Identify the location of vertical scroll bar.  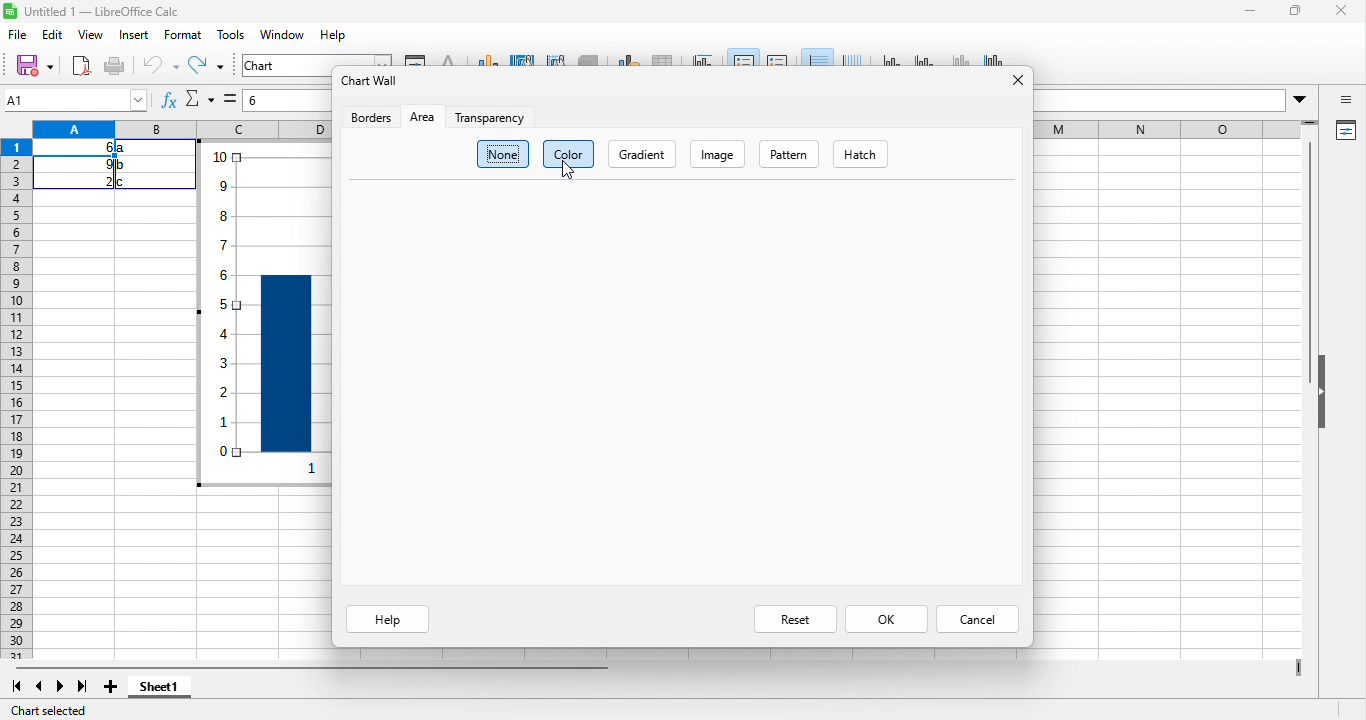
(1312, 267).